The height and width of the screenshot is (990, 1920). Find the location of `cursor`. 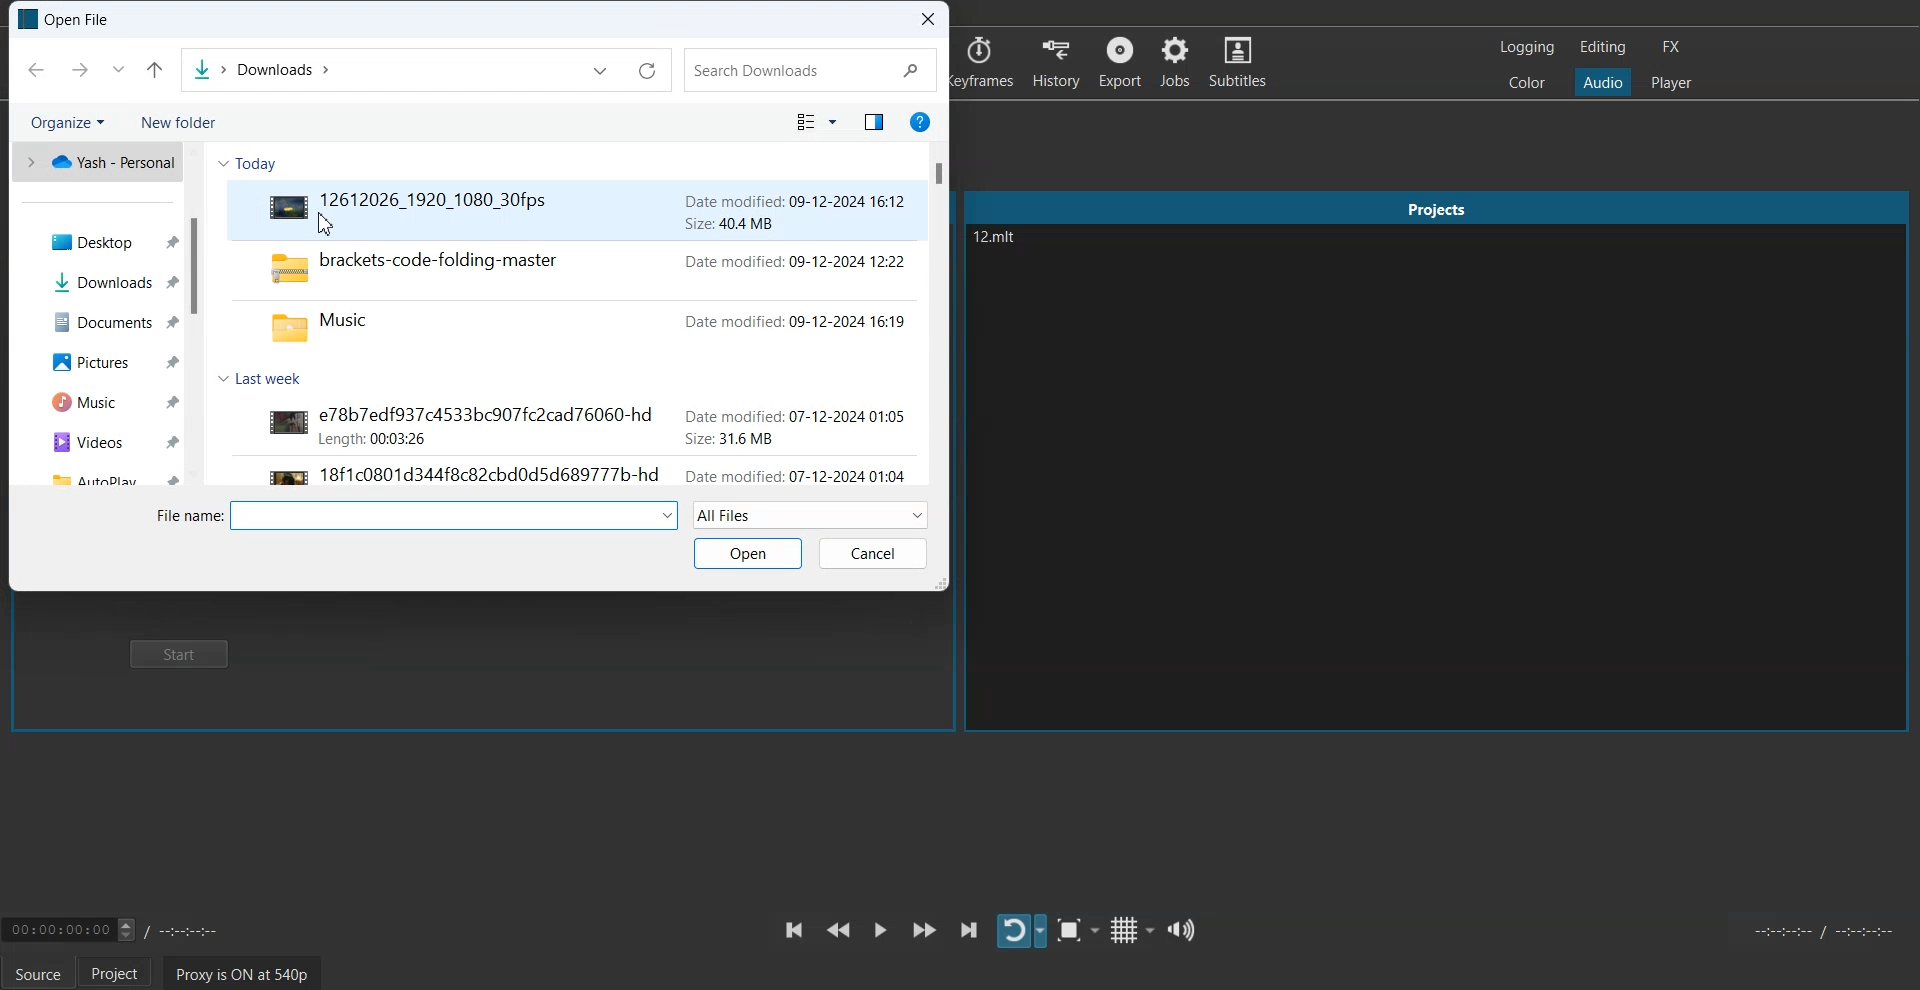

cursor is located at coordinates (314, 239).